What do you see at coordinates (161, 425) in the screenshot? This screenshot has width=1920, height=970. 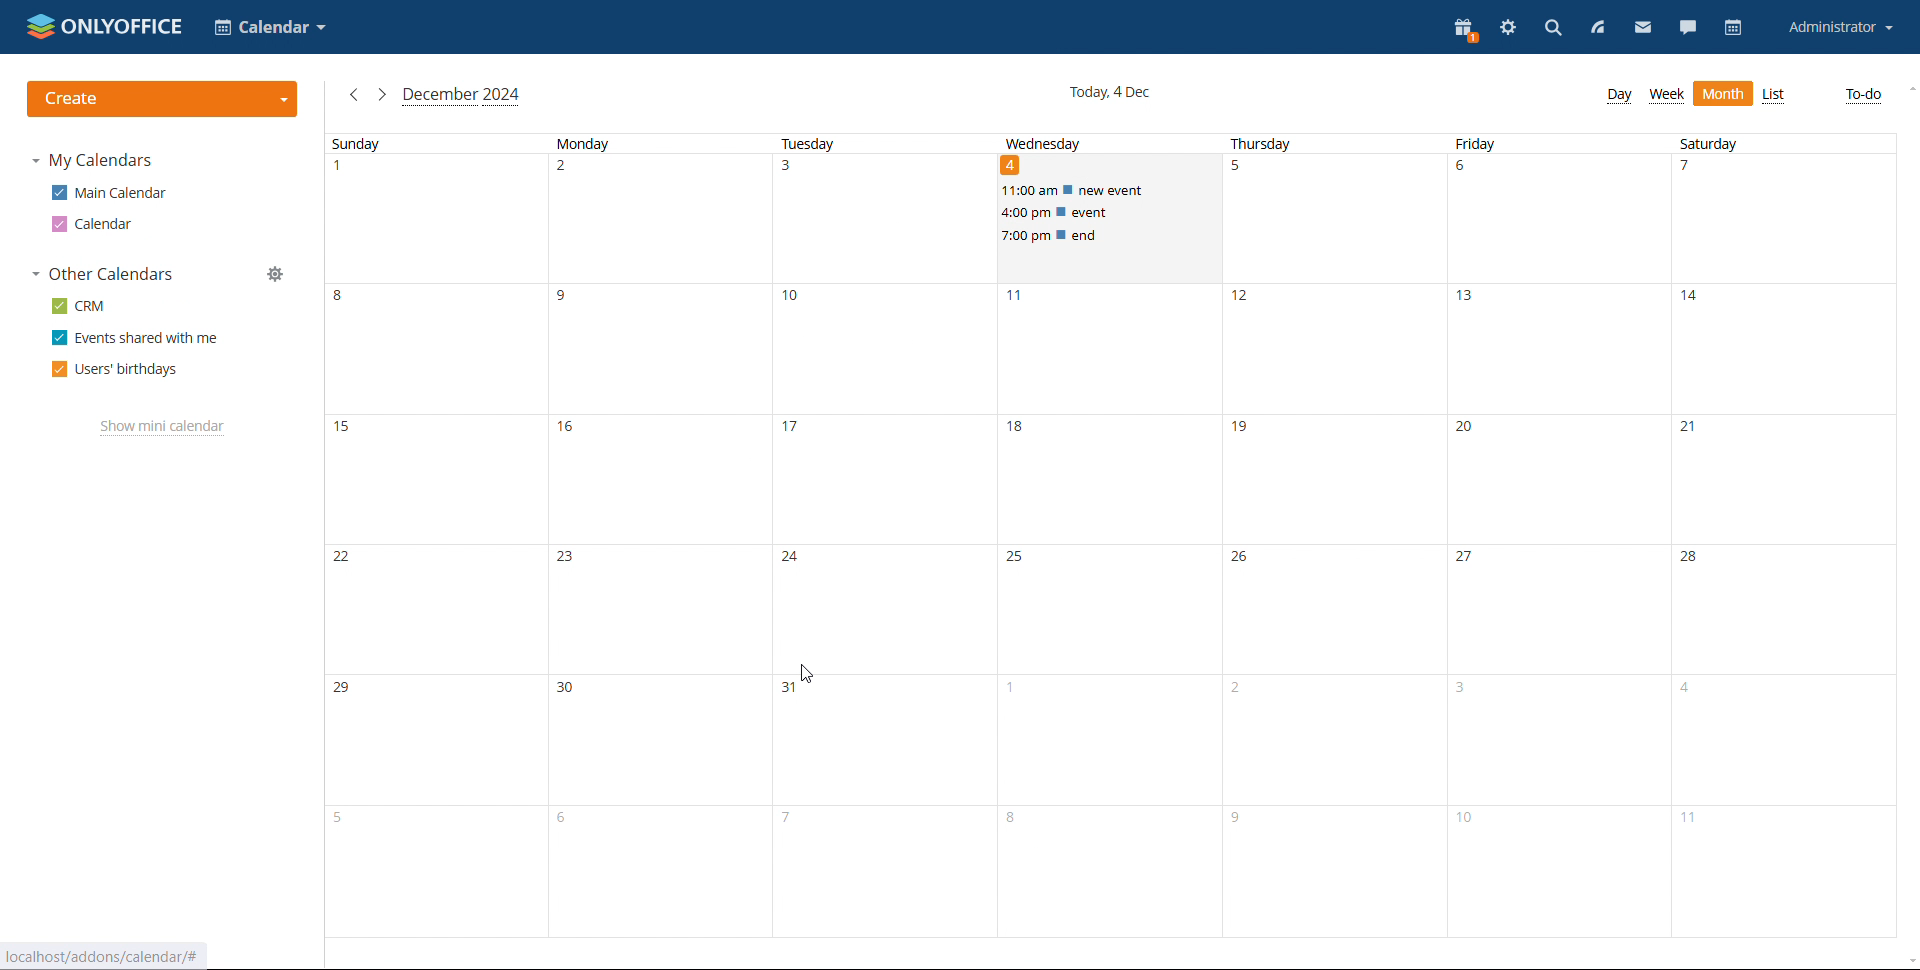 I see `show mini calendar` at bounding box center [161, 425].